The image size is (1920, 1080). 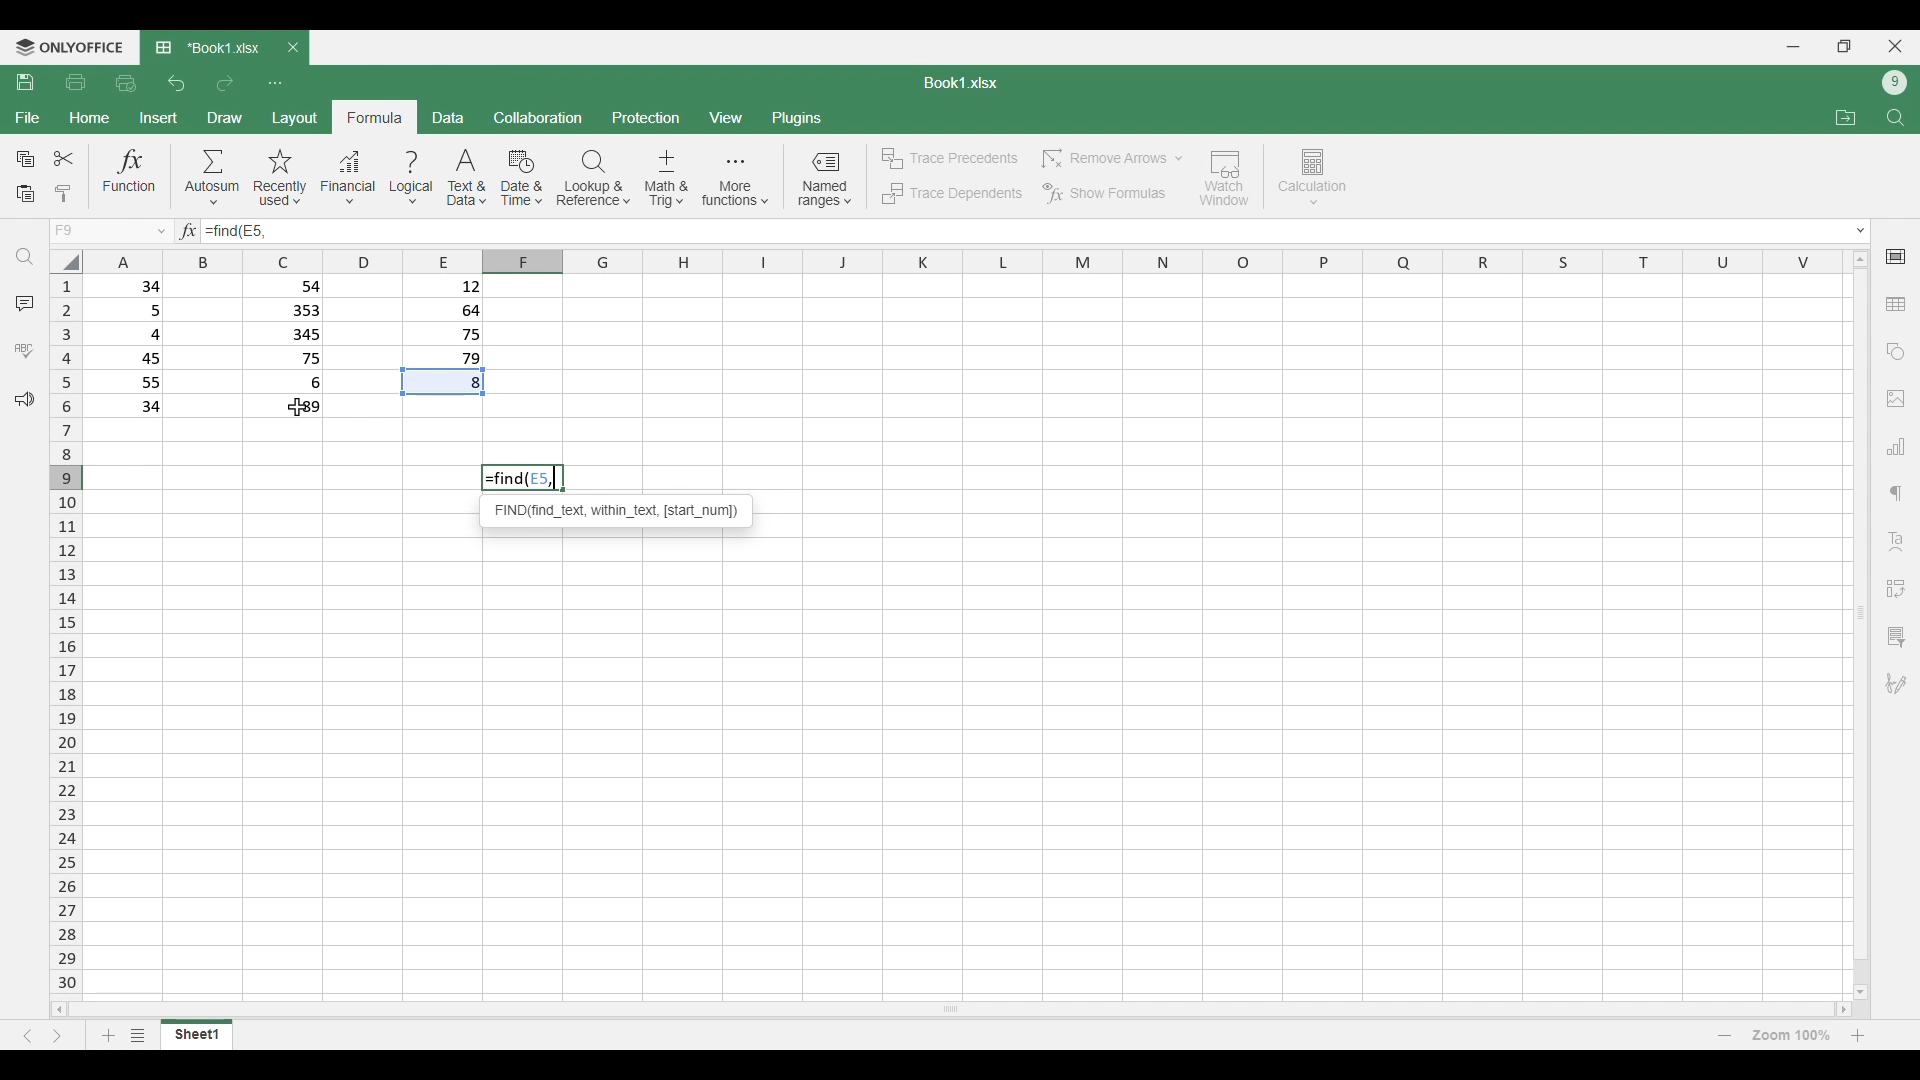 I want to click on Add digital signature or signature line, so click(x=1896, y=684).